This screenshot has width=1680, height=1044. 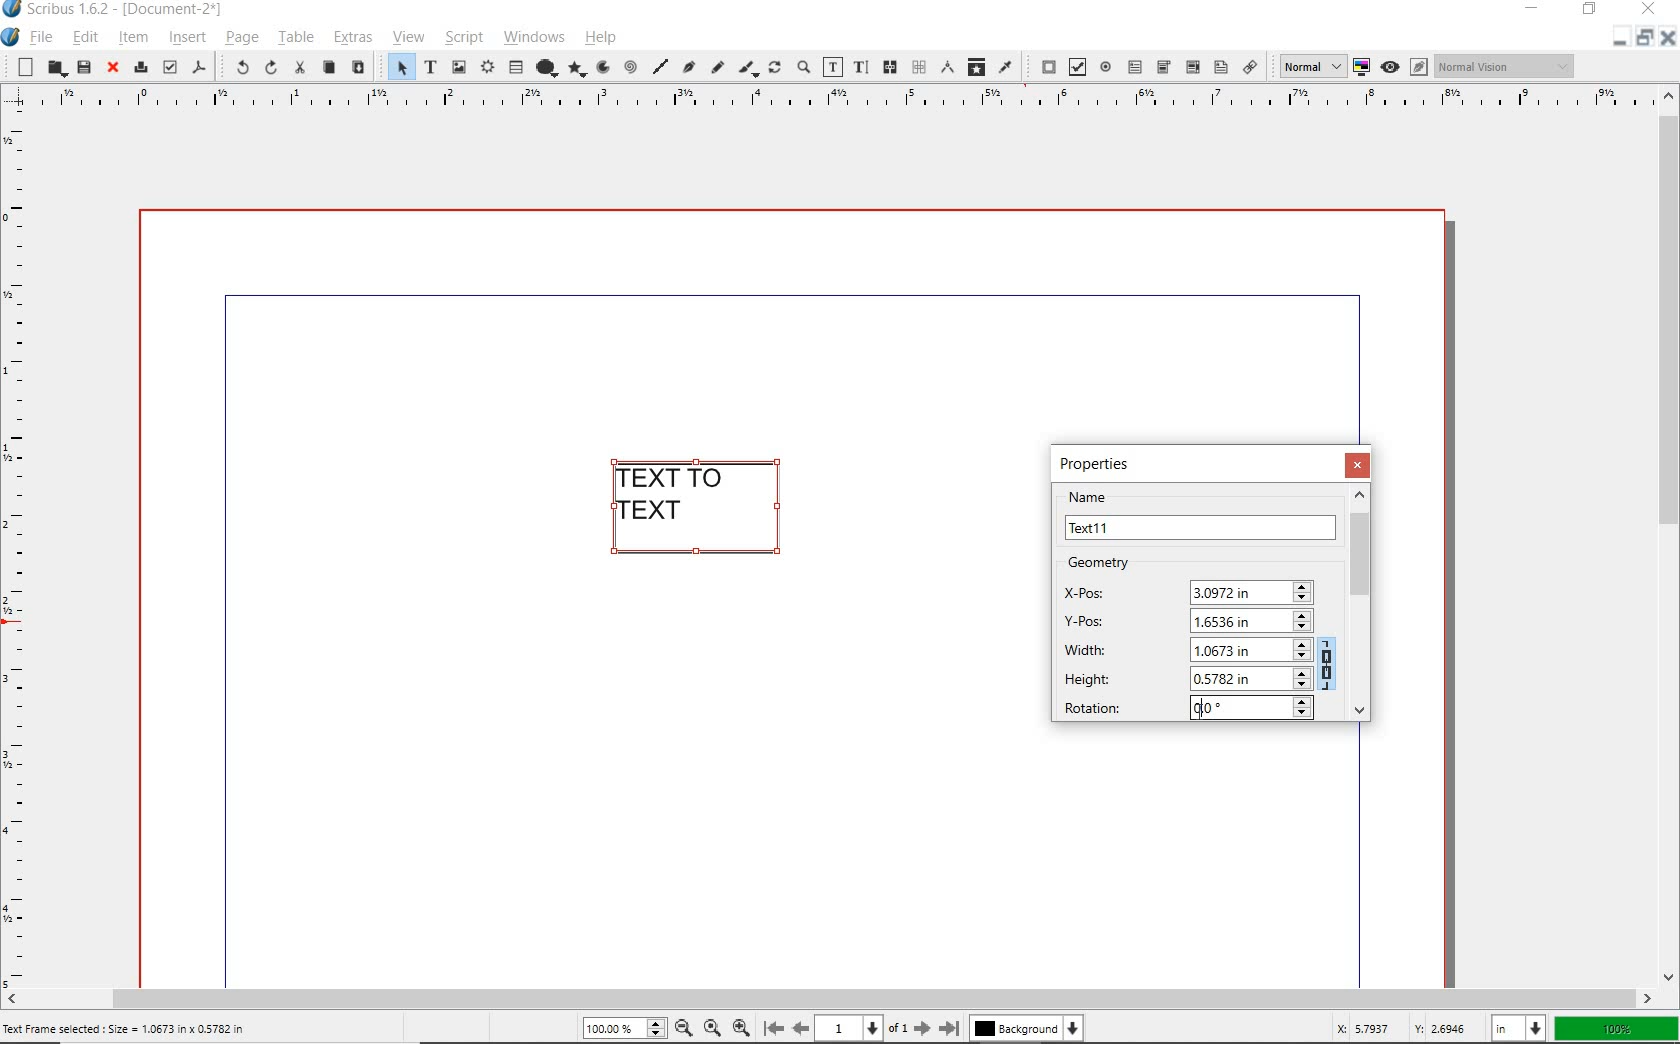 I want to click on KEEP THE ASPECT RATIO, so click(x=1330, y=661).